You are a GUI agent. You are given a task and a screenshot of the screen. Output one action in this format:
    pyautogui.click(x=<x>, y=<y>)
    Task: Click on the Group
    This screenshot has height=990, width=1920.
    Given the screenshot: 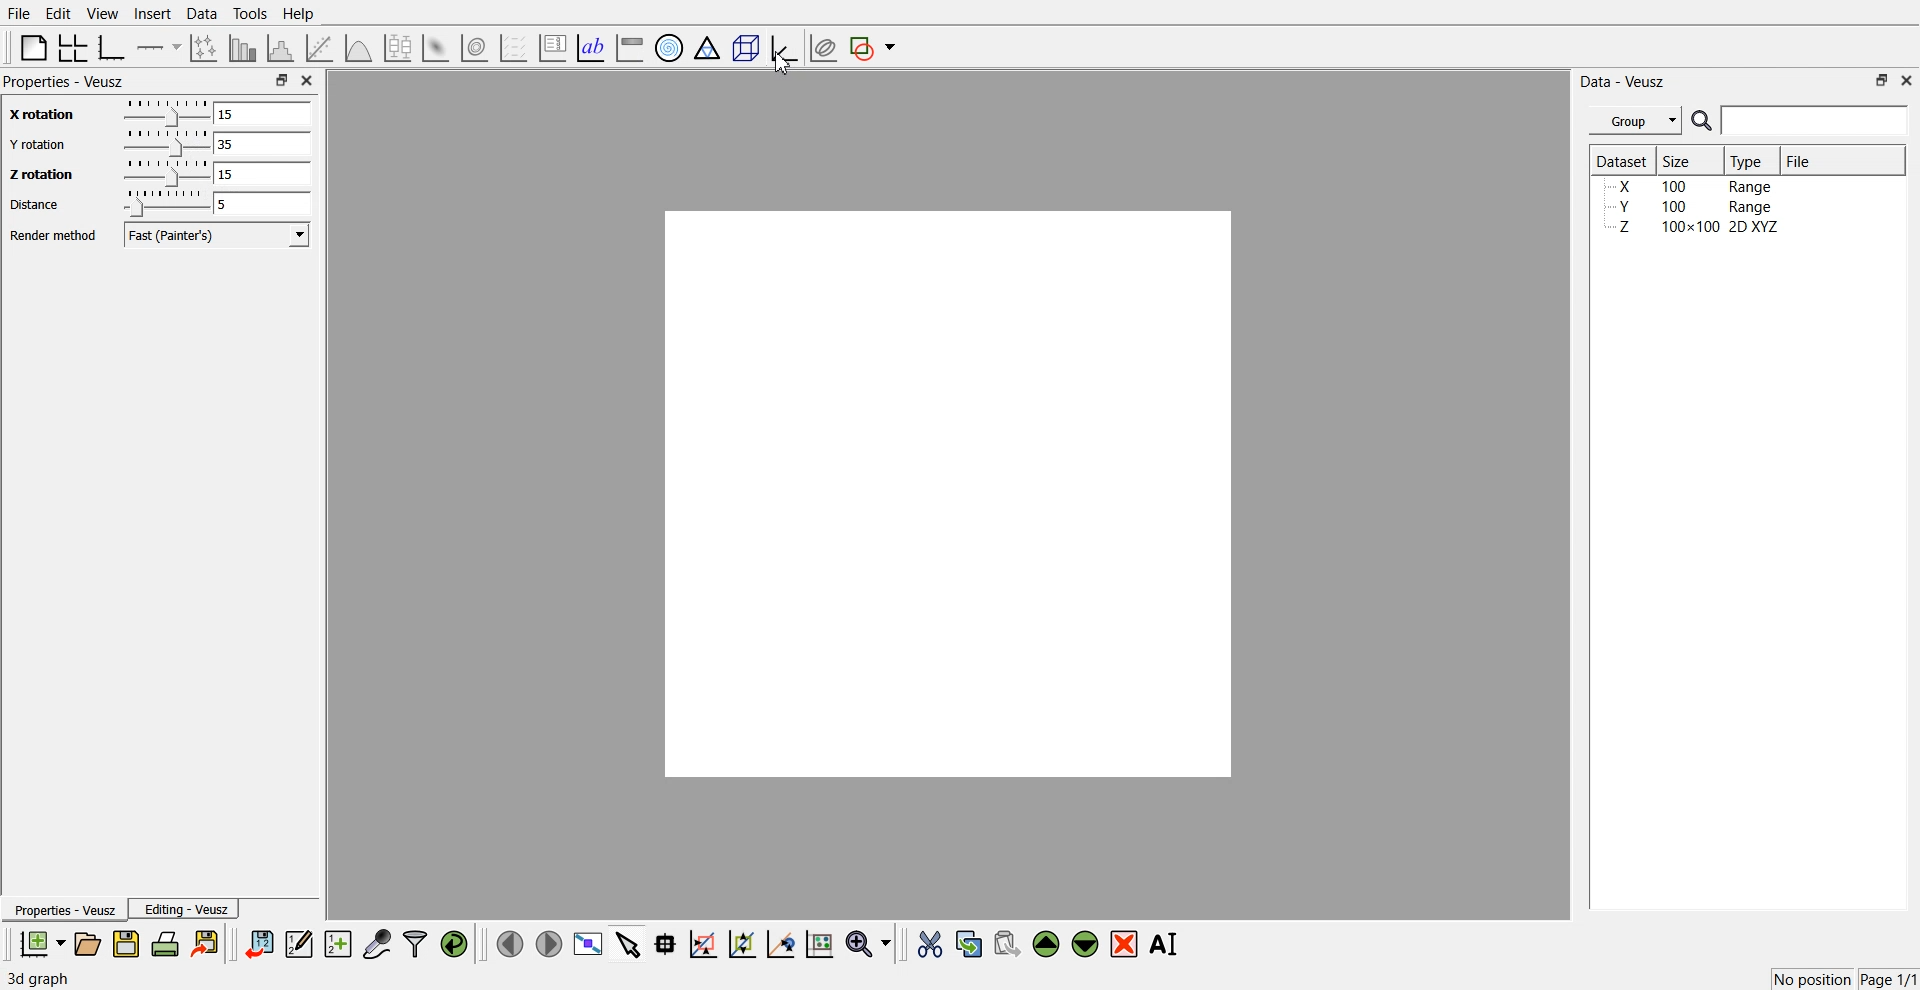 What is the action you would take?
    pyautogui.click(x=1636, y=121)
    